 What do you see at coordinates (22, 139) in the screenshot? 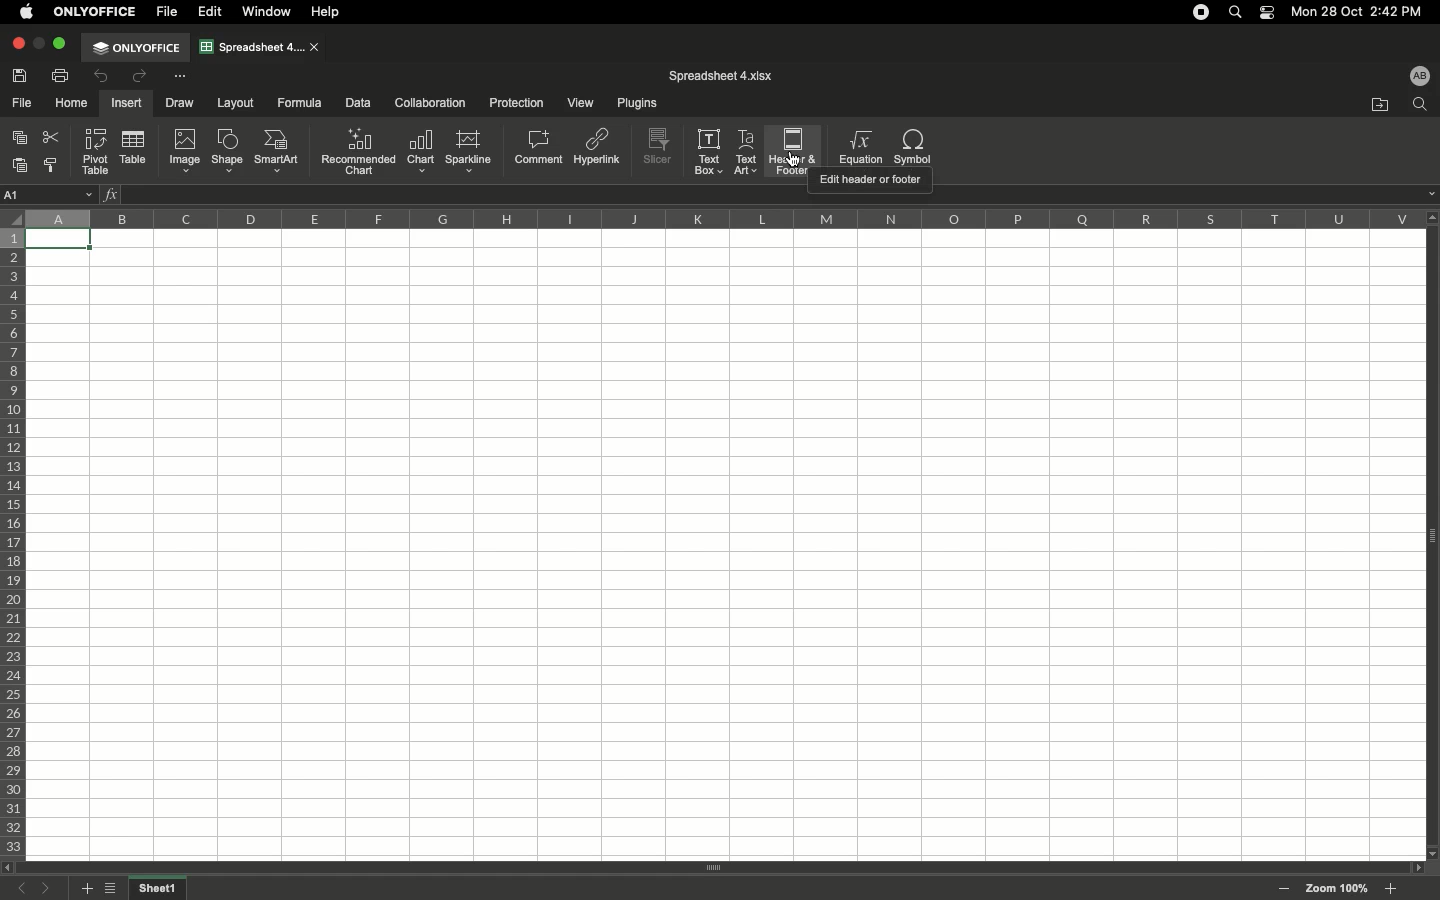
I see `Copy` at bounding box center [22, 139].